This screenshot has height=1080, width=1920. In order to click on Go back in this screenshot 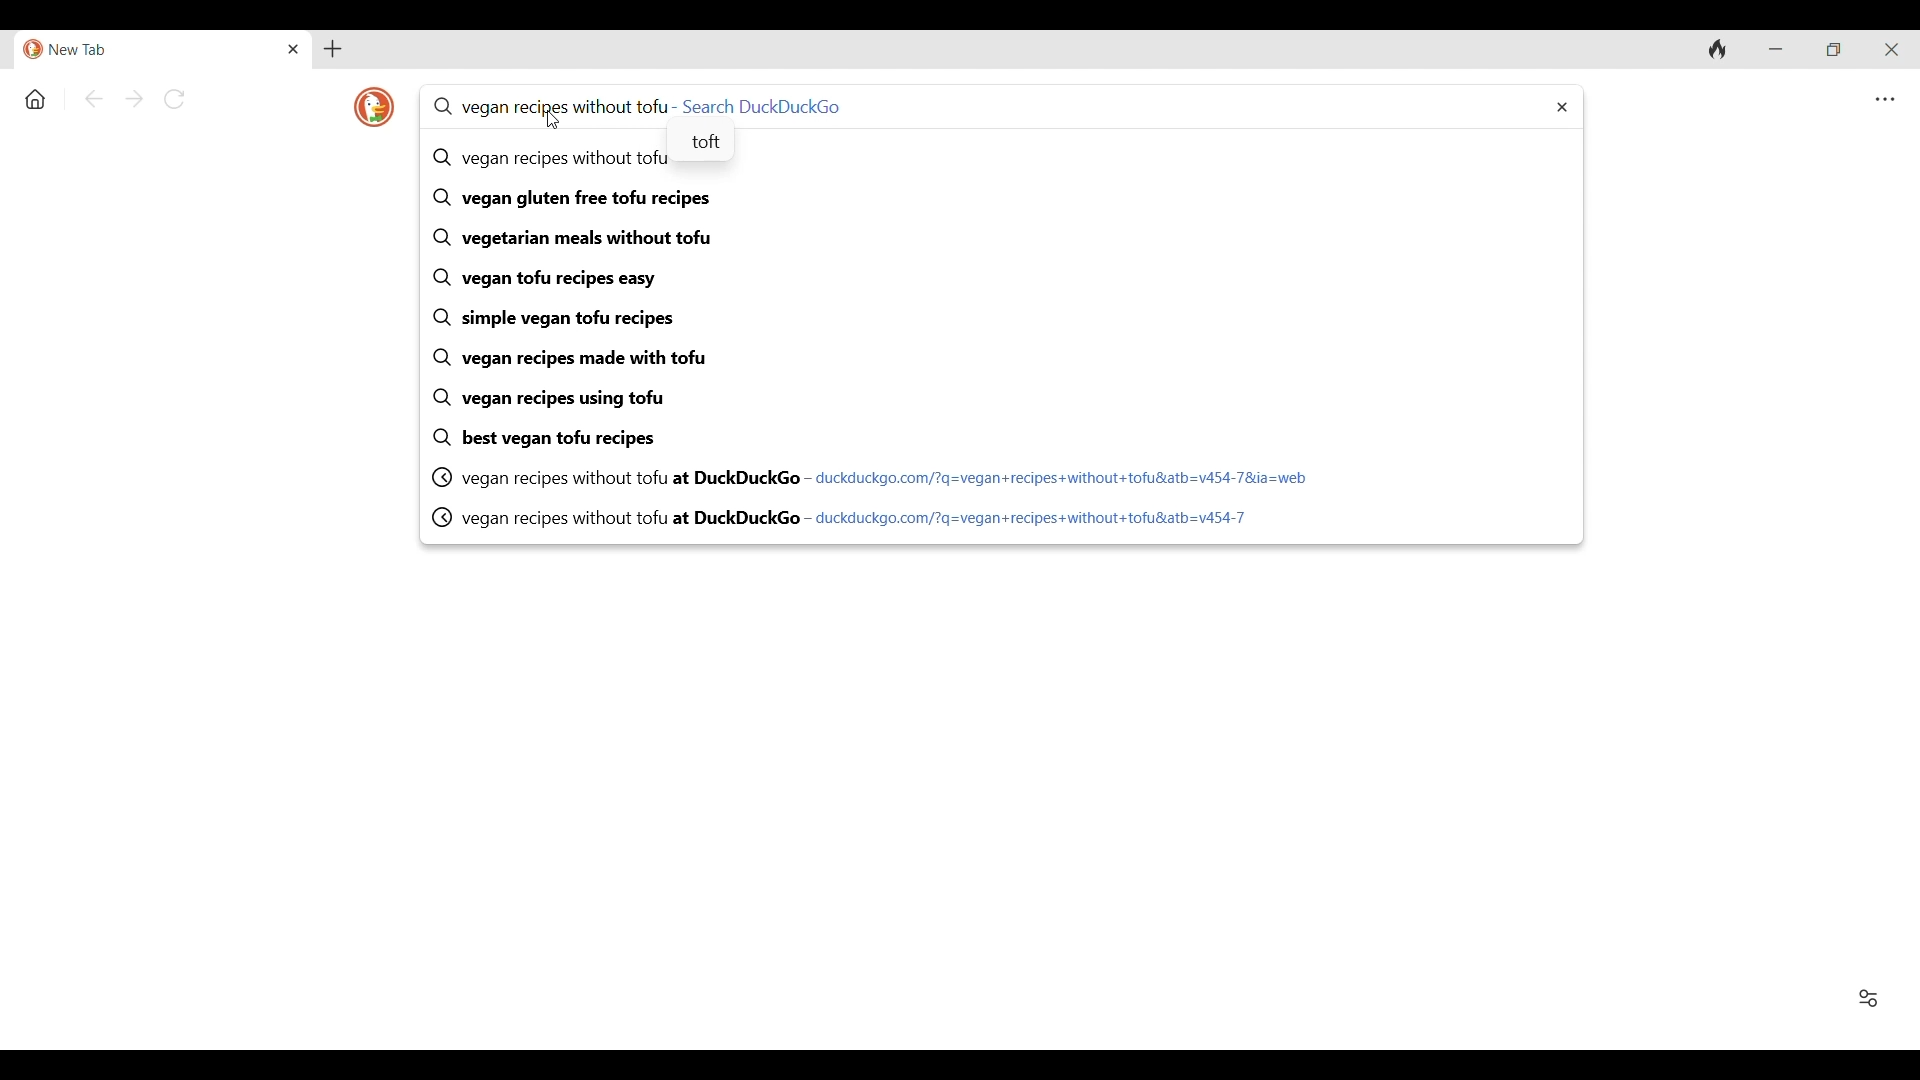, I will do `click(94, 99)`.